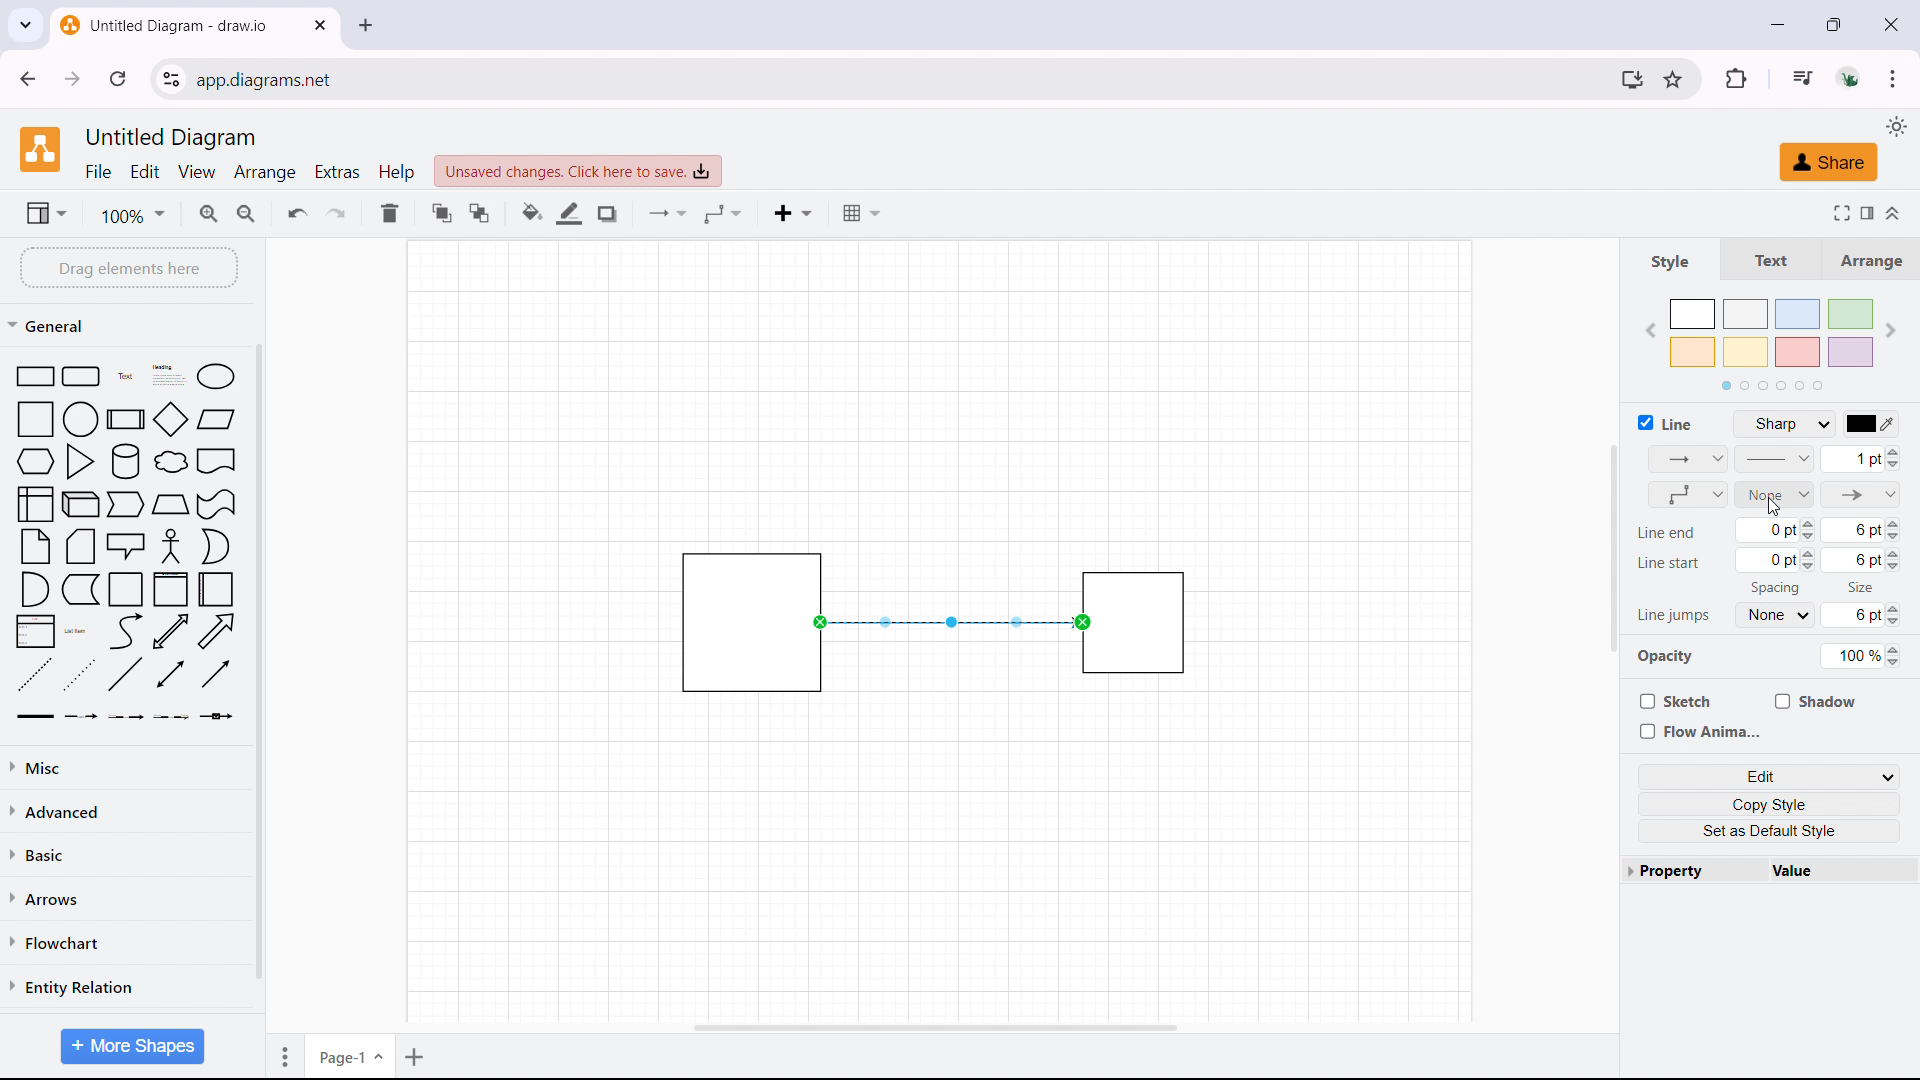 The image size is (1920, 1080). I want to click on zoom level, so click(132, 215).